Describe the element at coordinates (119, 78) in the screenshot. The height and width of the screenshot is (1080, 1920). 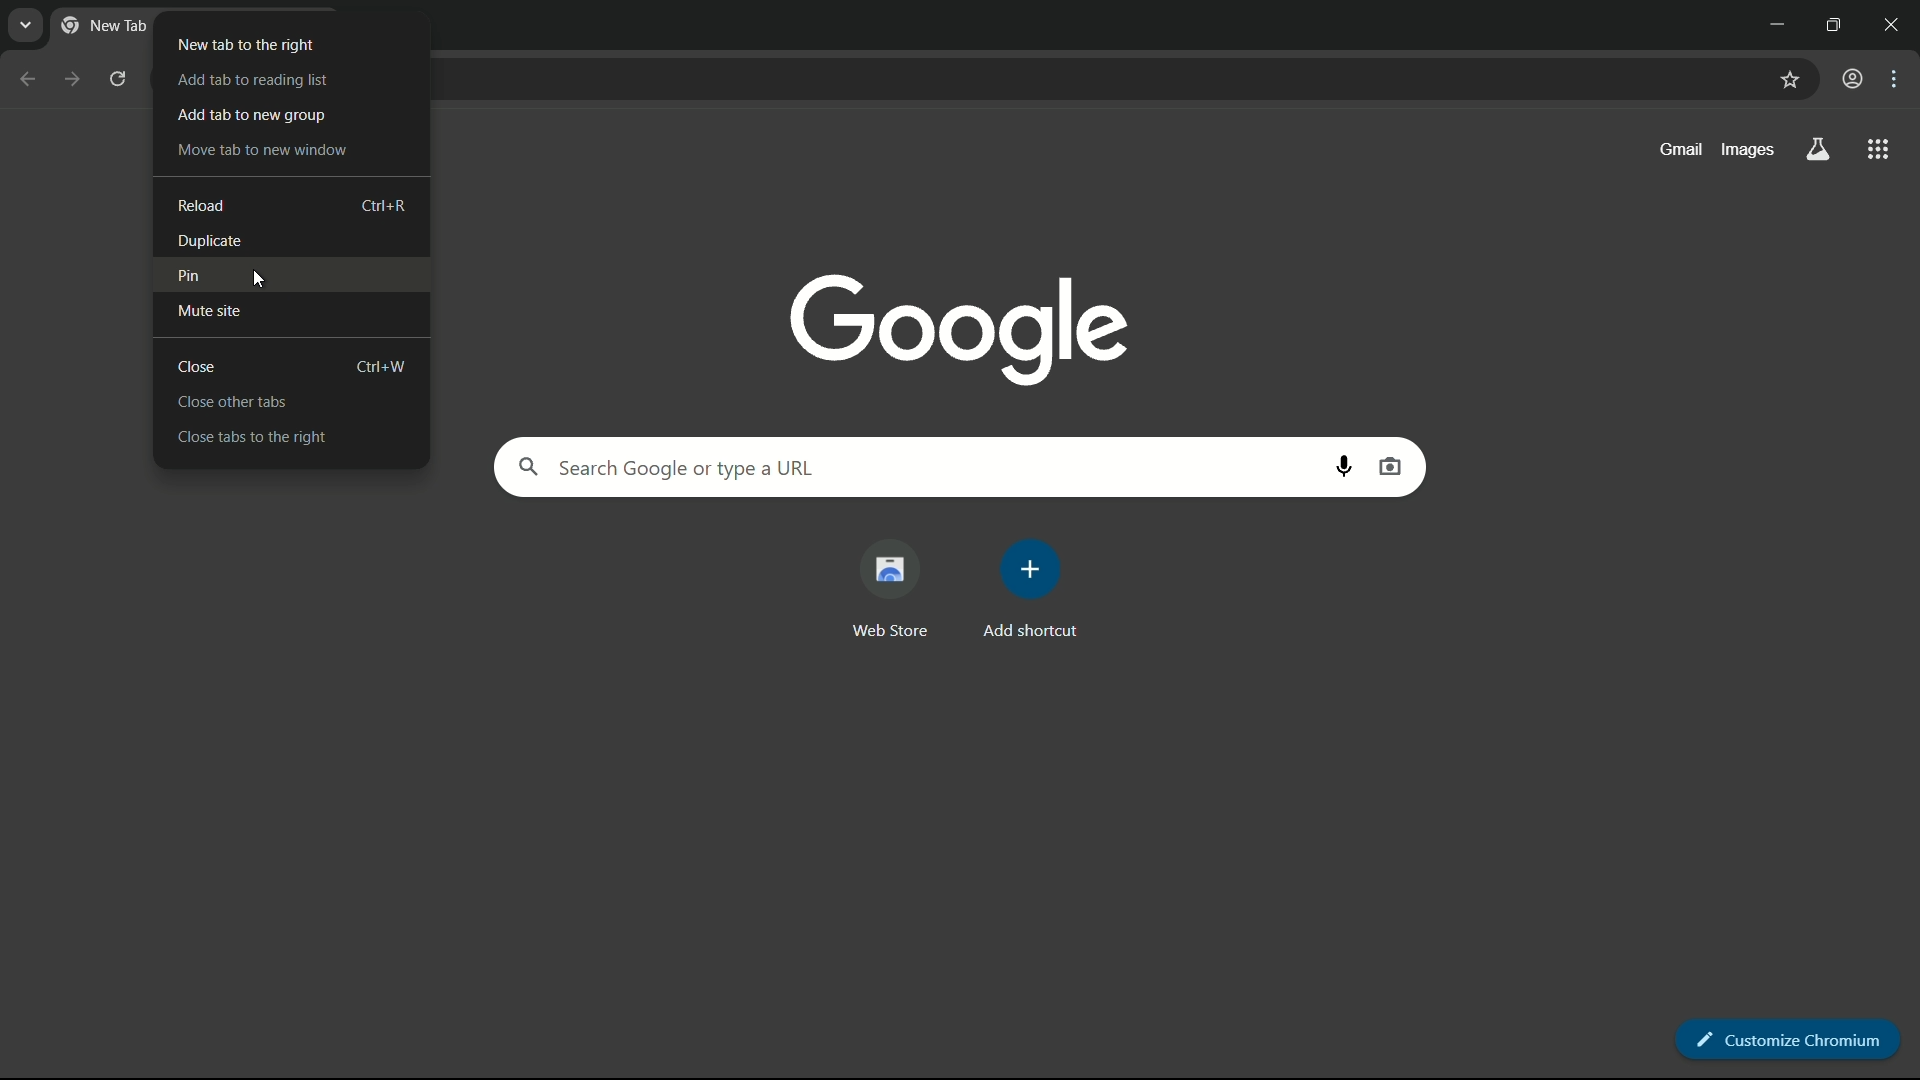
I see `reload` at that location.